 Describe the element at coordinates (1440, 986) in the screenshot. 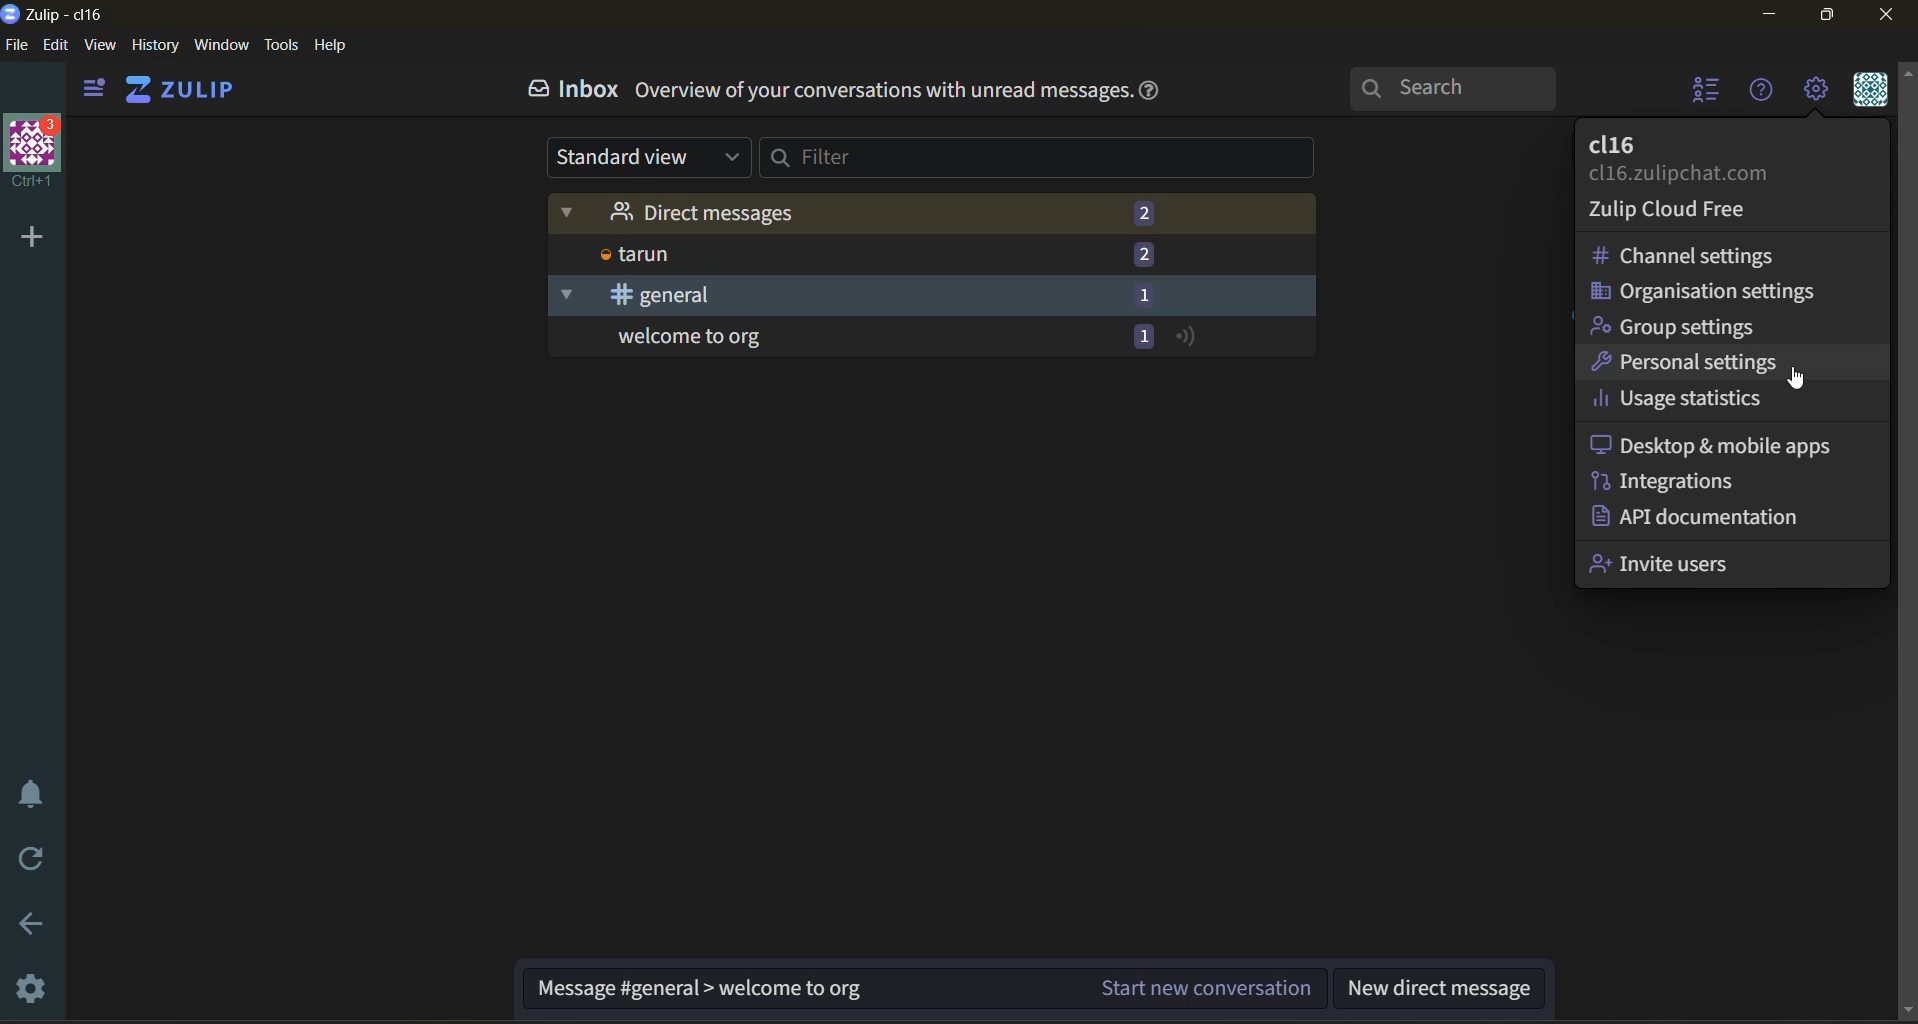

I see `new direct message` at that location.